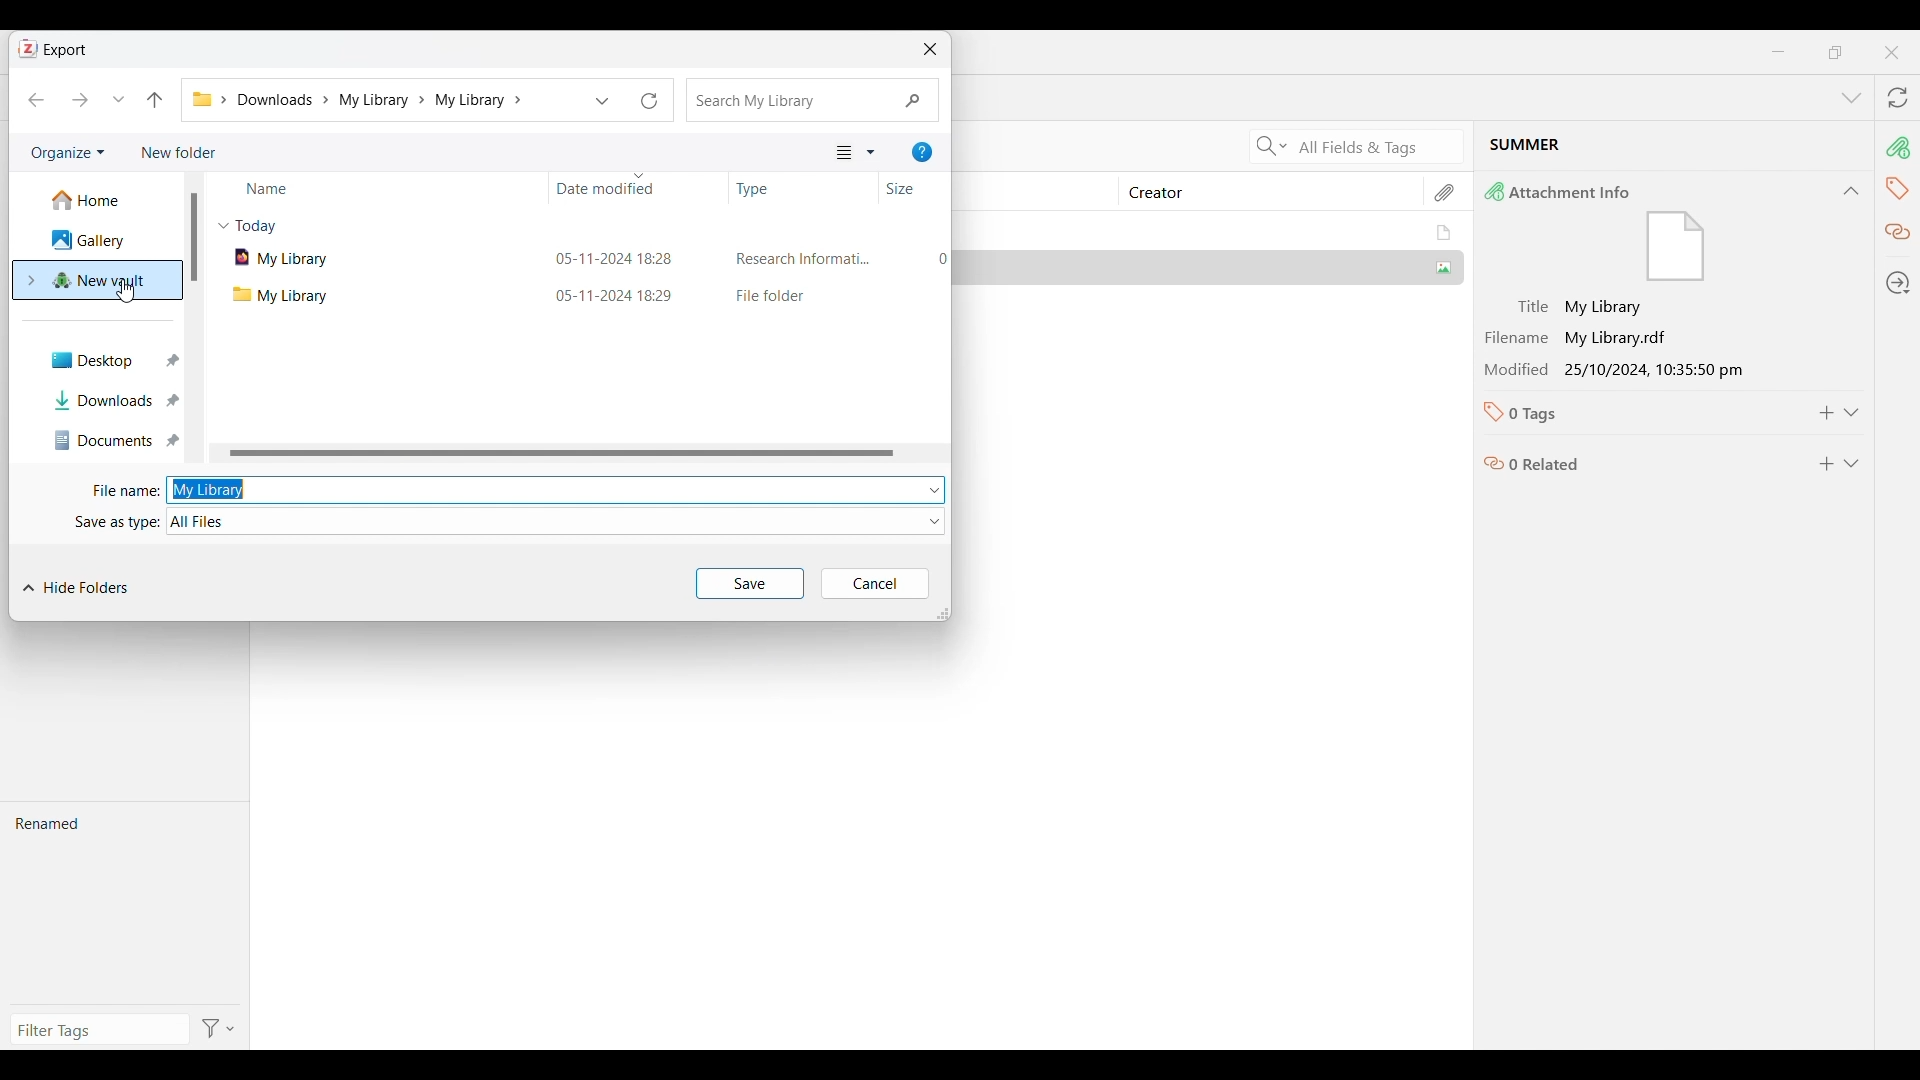 Image resolution: width=1920 pixels, height=1080 pixels. I want to click on Size , so click(907, 189).